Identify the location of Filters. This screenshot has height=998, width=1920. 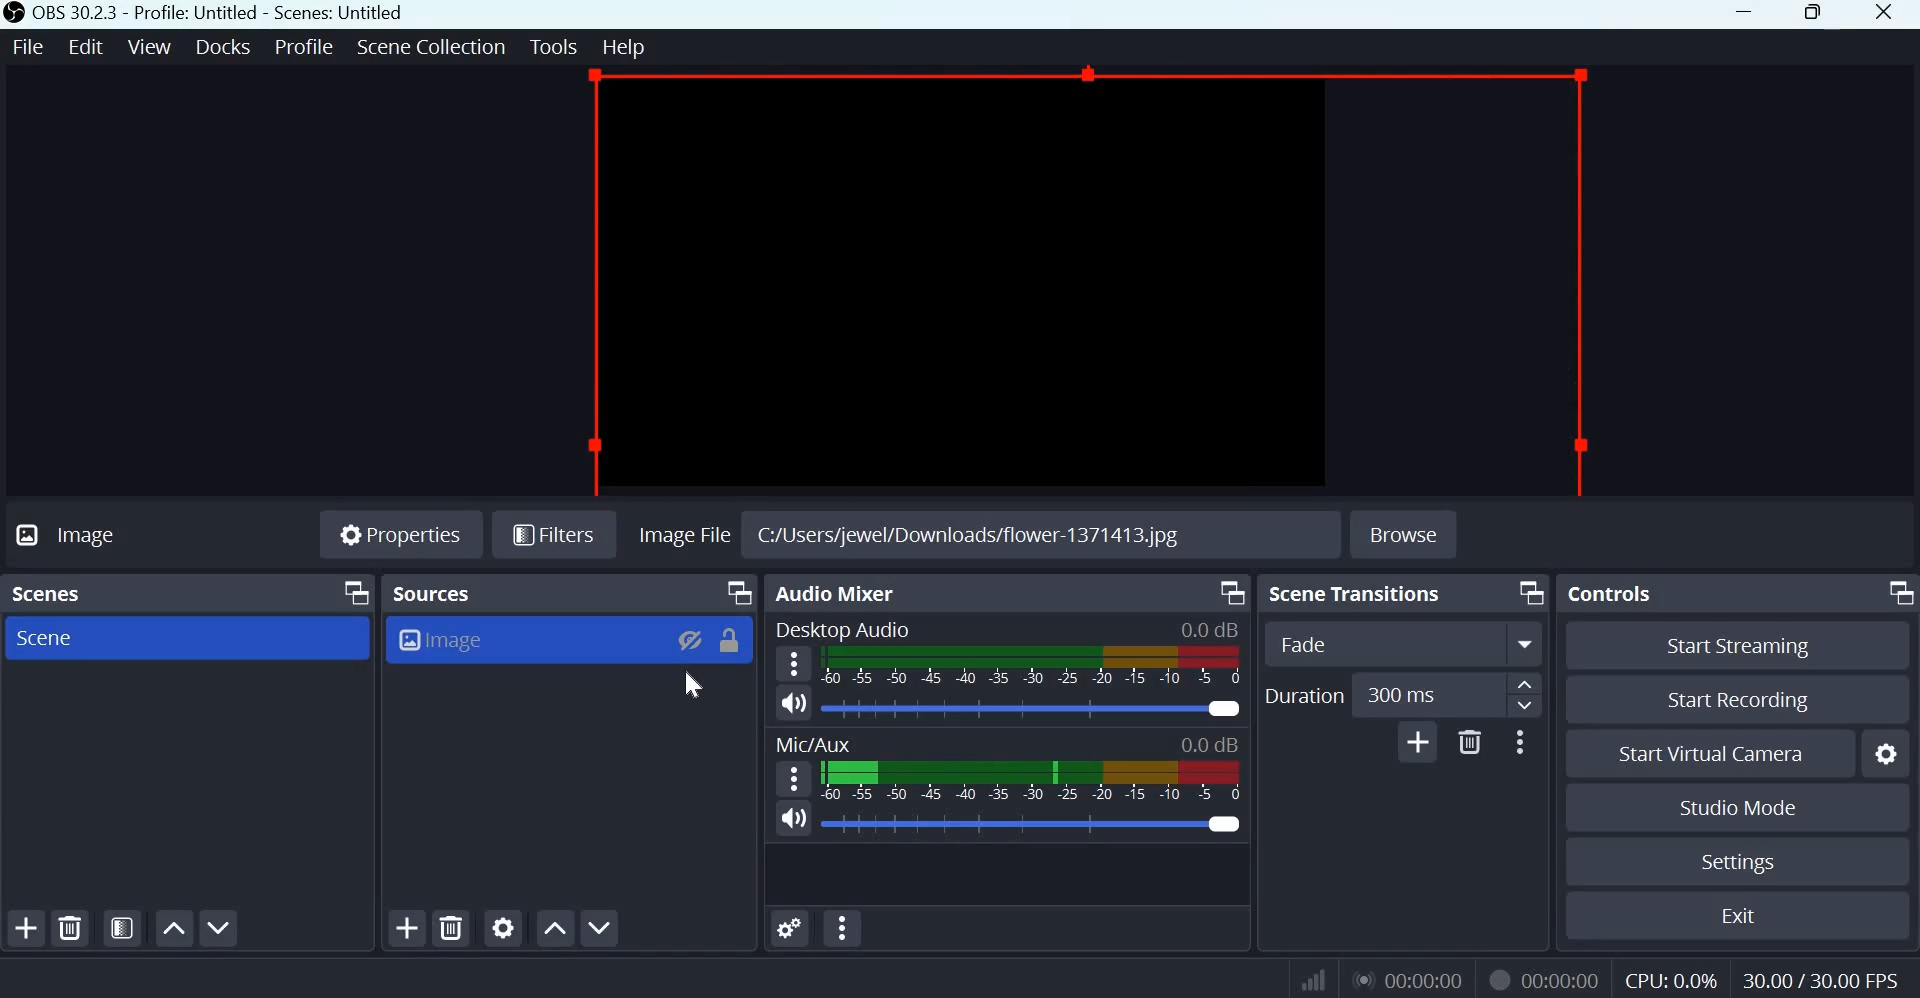
(555, 533).